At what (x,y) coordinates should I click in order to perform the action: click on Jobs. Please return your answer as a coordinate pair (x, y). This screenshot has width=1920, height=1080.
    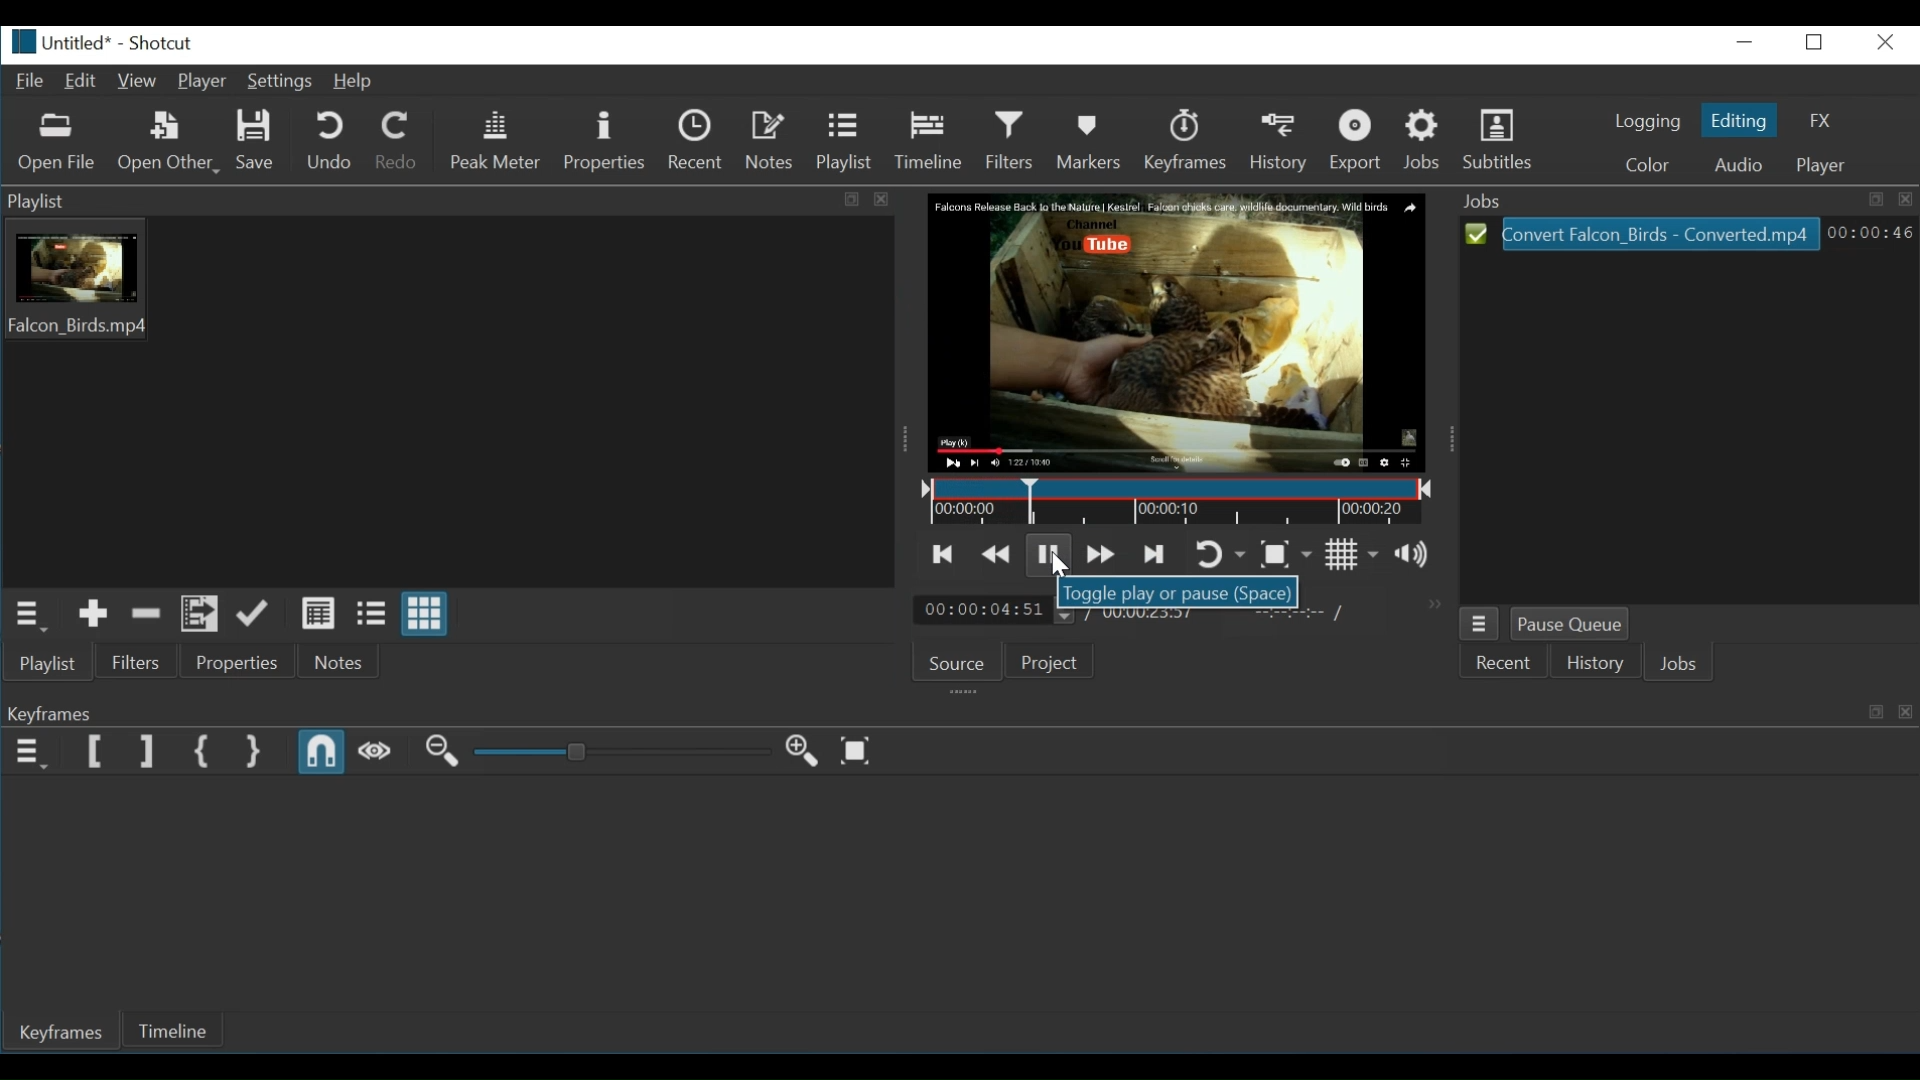
    Looking at the image, I should click on (1682, 666).